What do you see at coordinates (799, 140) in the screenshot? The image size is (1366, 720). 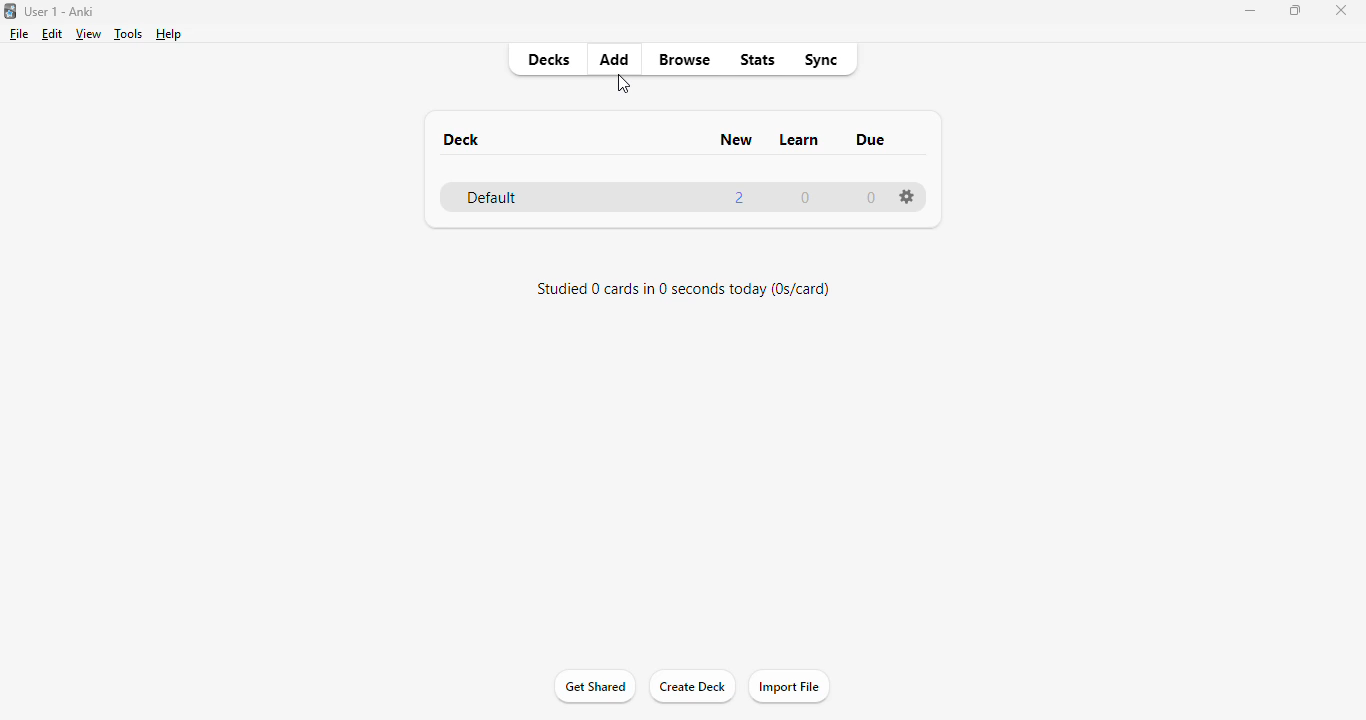 I see `learn` at bounding box center [799, 140].